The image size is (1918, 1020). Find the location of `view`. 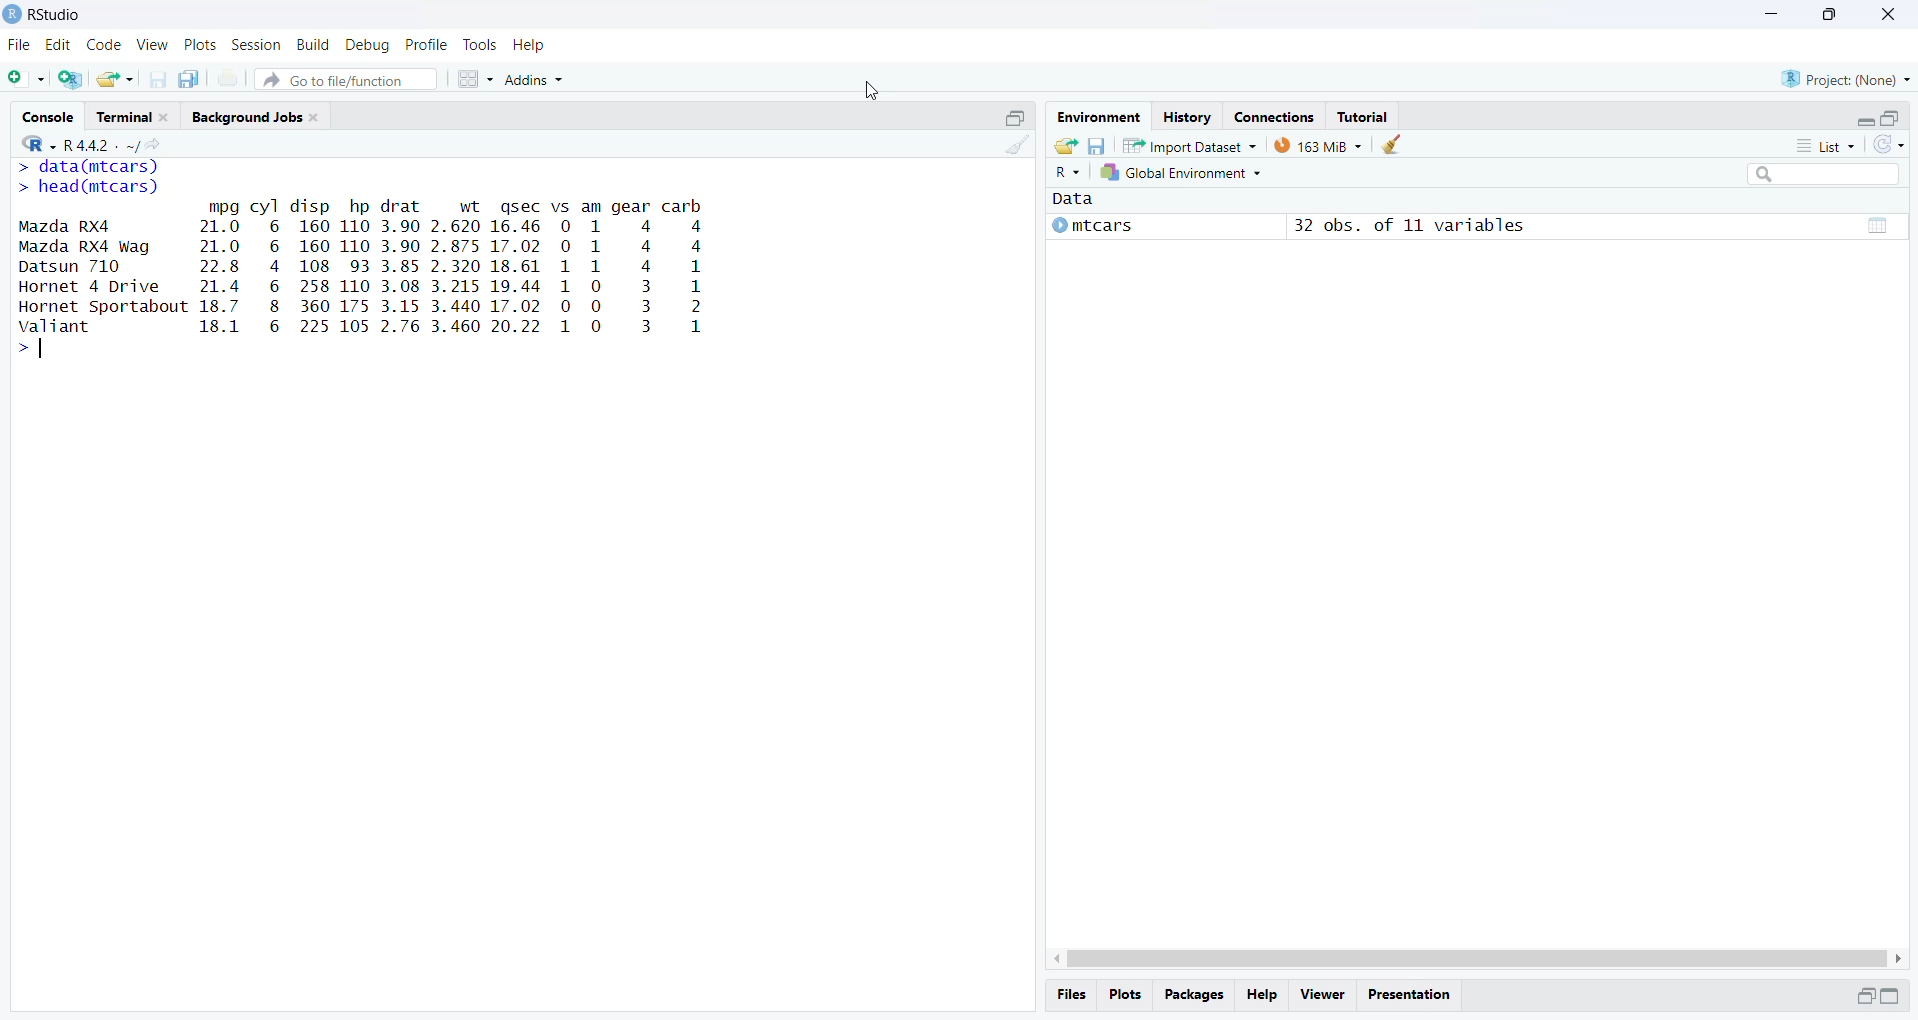

view is located at coordinates (153, 45).